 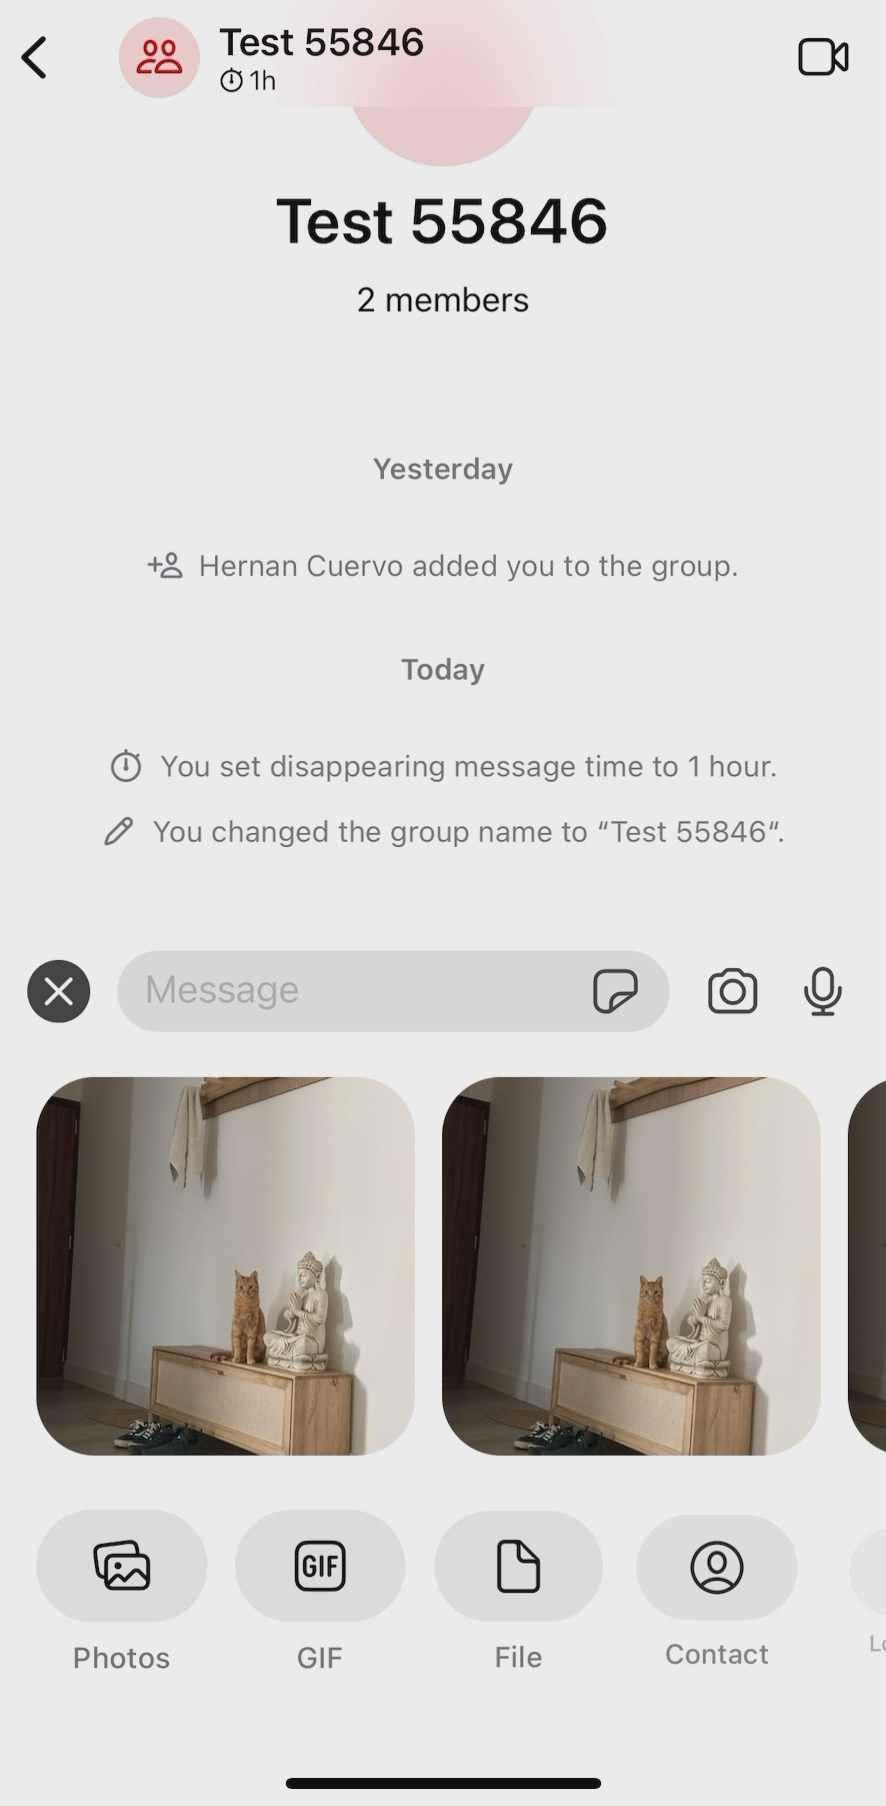 I want to click on bar, so click(x=442, y=1779).